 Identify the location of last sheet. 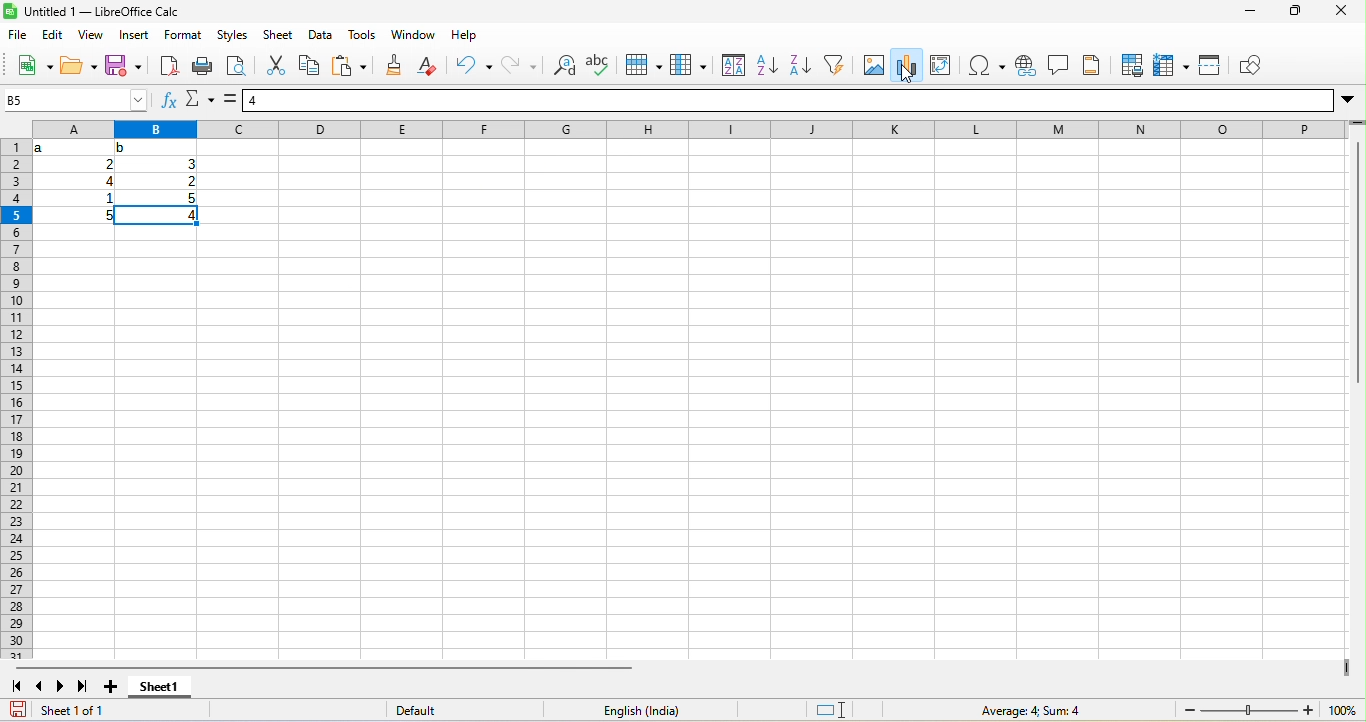
(83, 686).